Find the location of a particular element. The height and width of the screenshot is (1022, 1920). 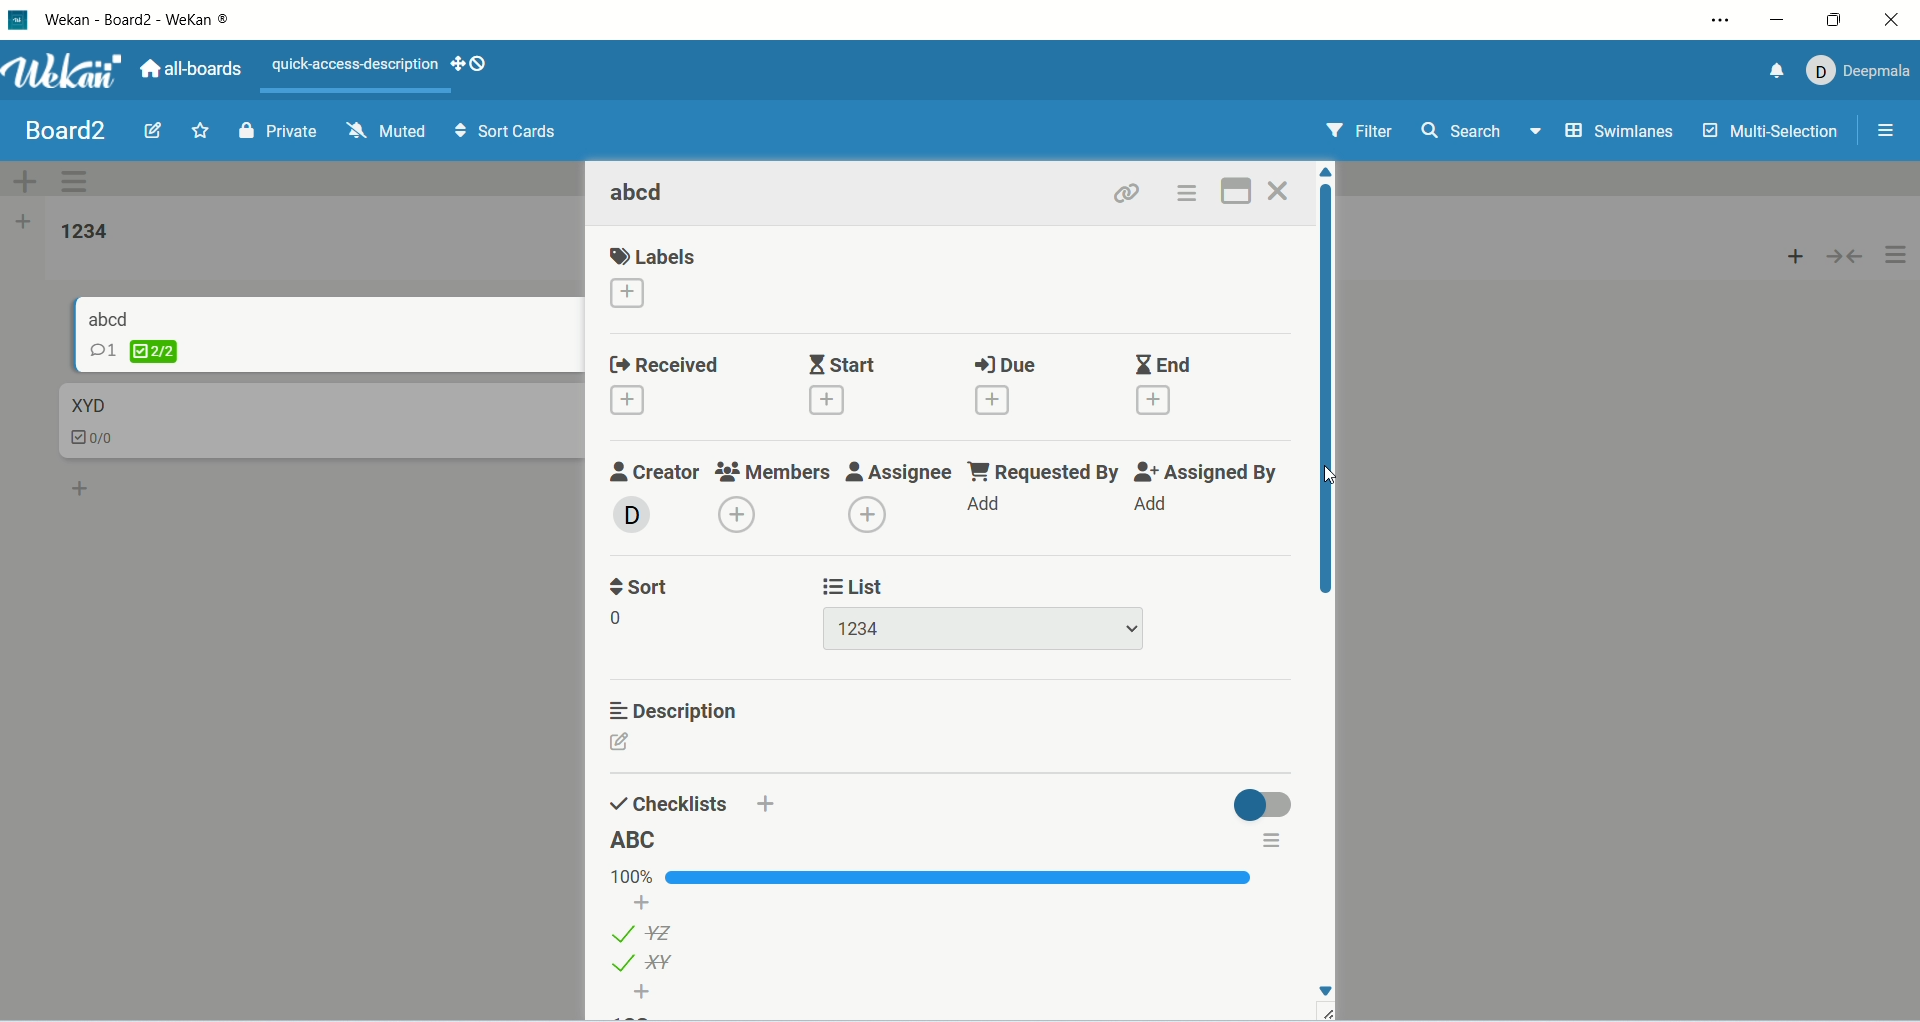

due is located at coordinates (1007, 366).